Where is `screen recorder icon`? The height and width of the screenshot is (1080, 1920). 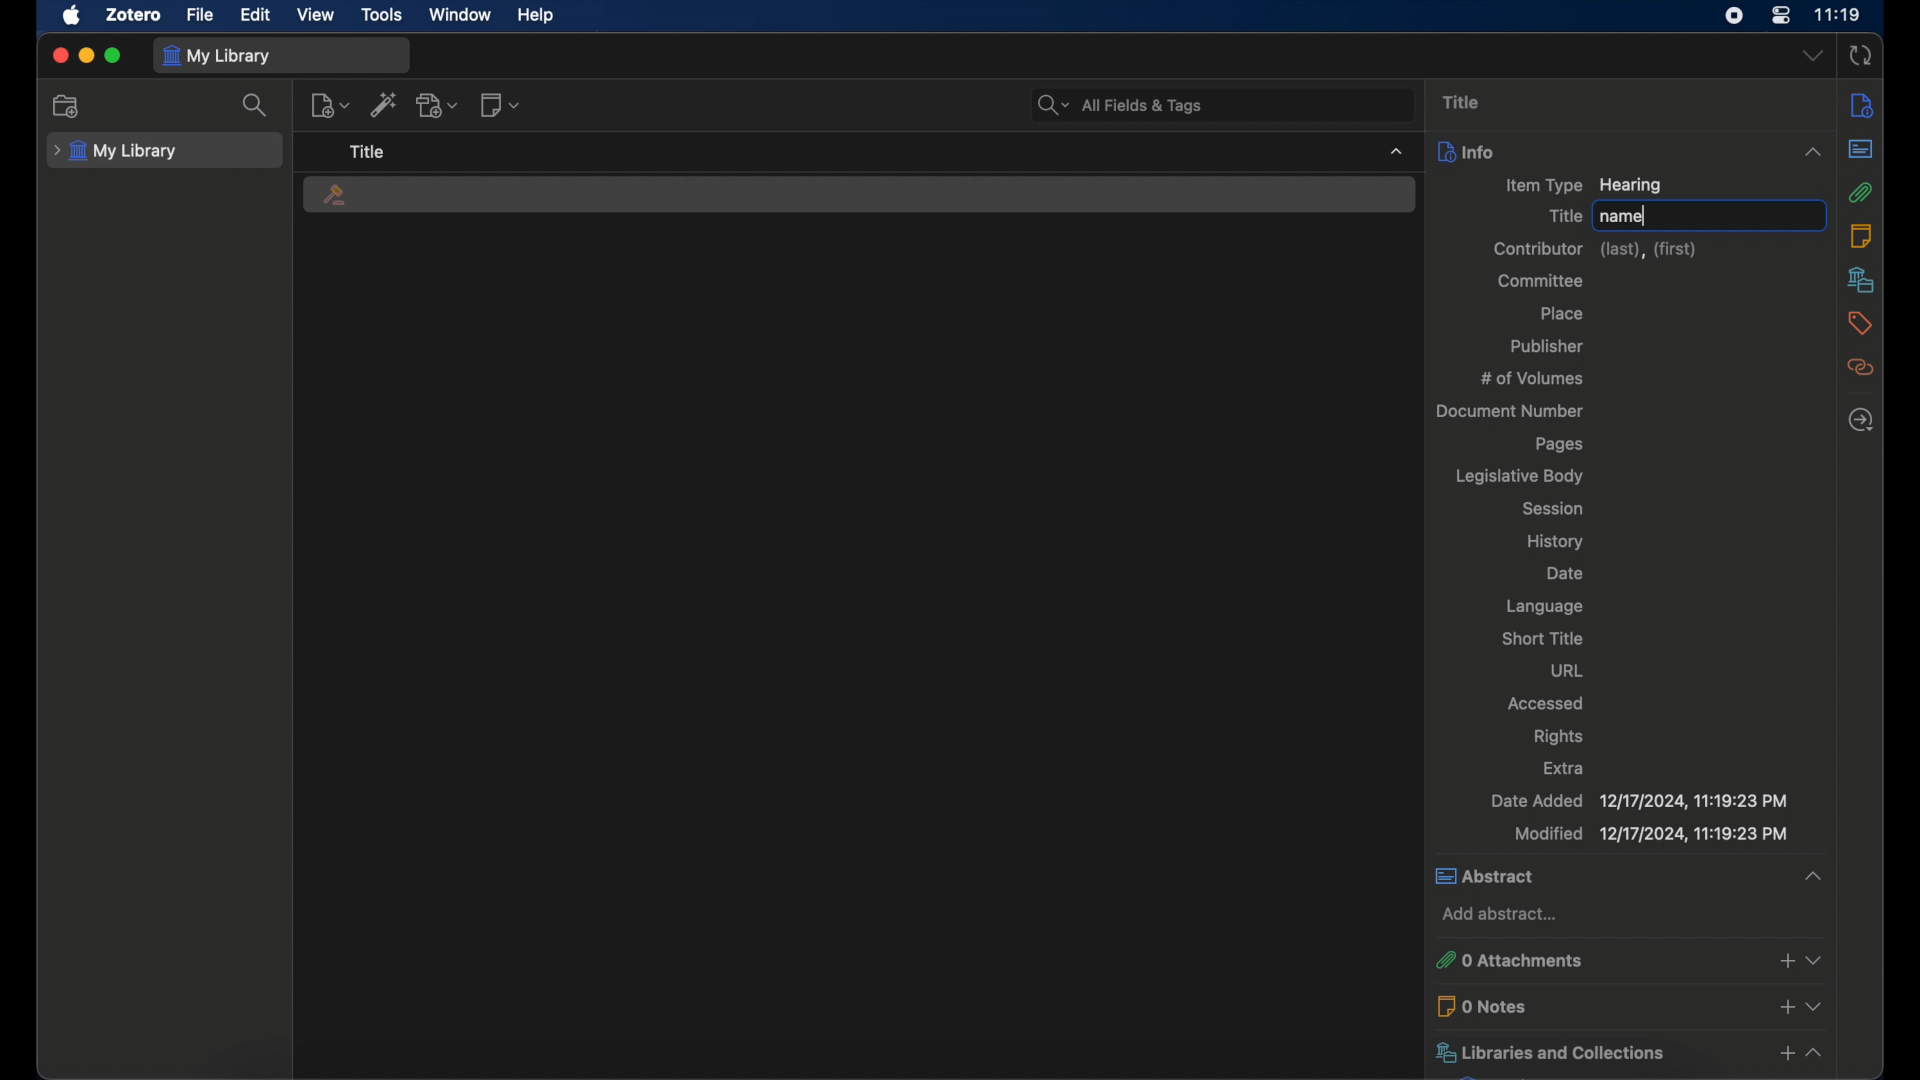 screen recorder icon is located at coordinates (1733, 15).